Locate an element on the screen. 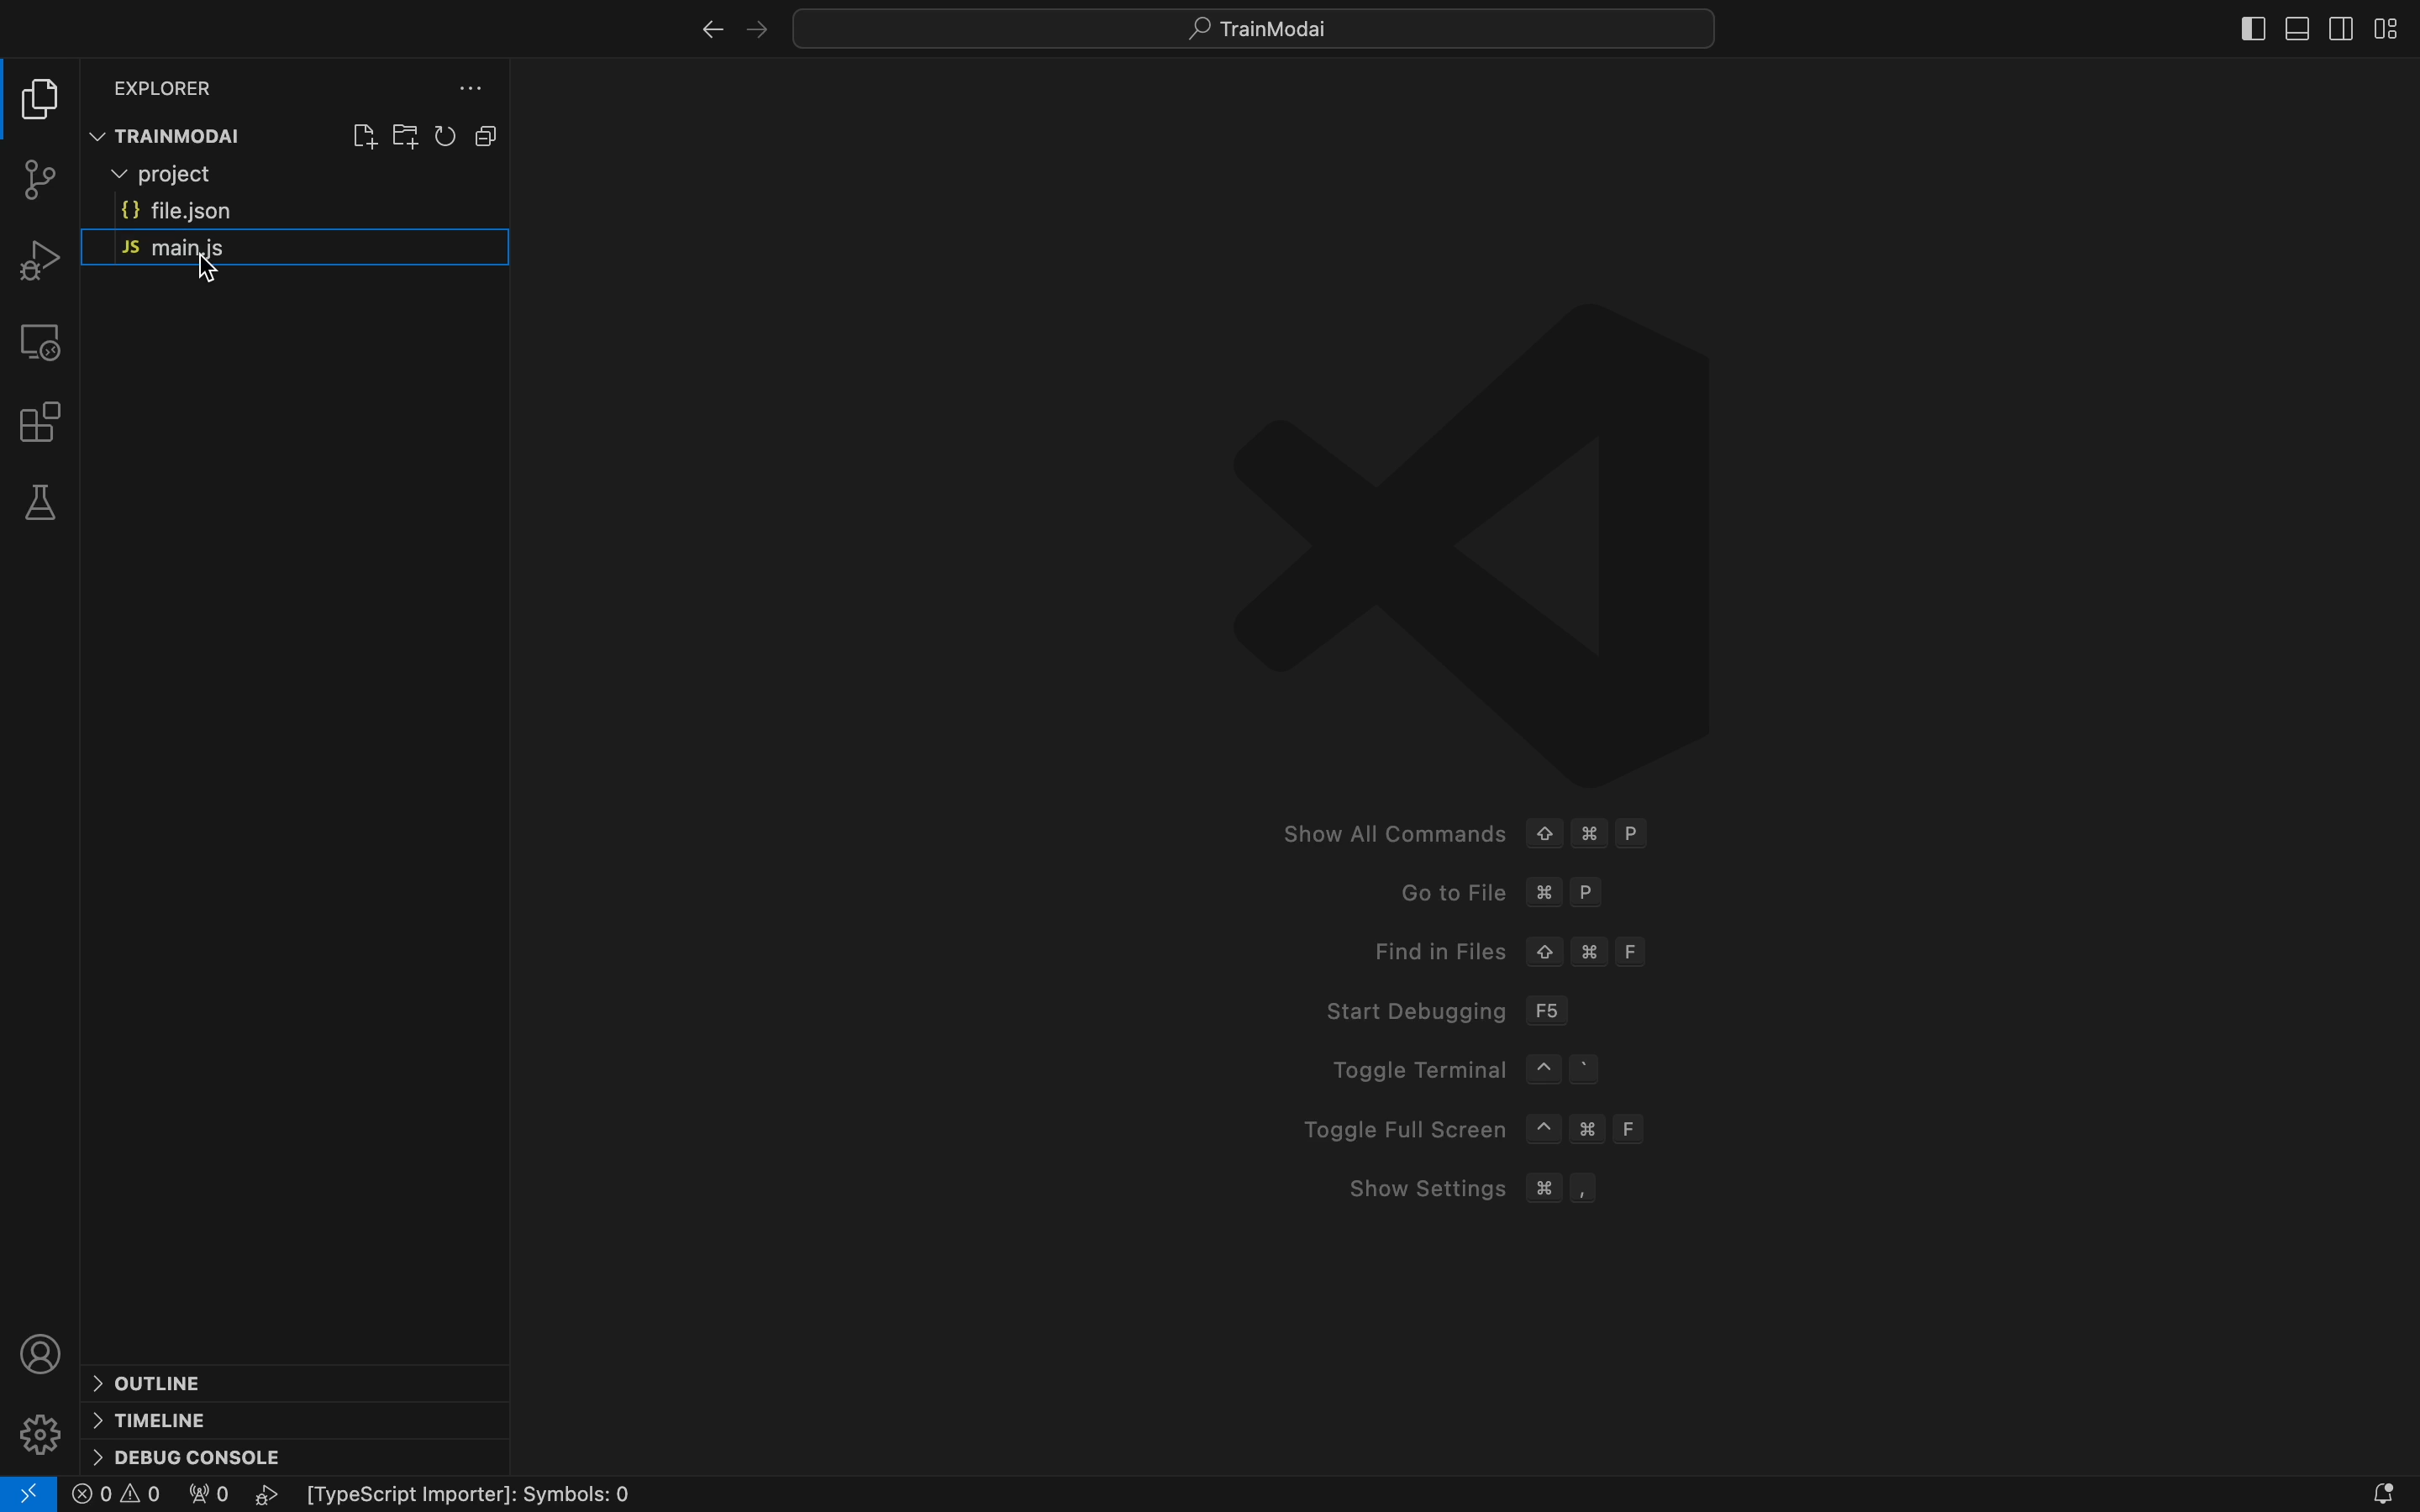 This screenshot has width=2420, height=1512. remote explorer  is located at coordinates (43, 341).